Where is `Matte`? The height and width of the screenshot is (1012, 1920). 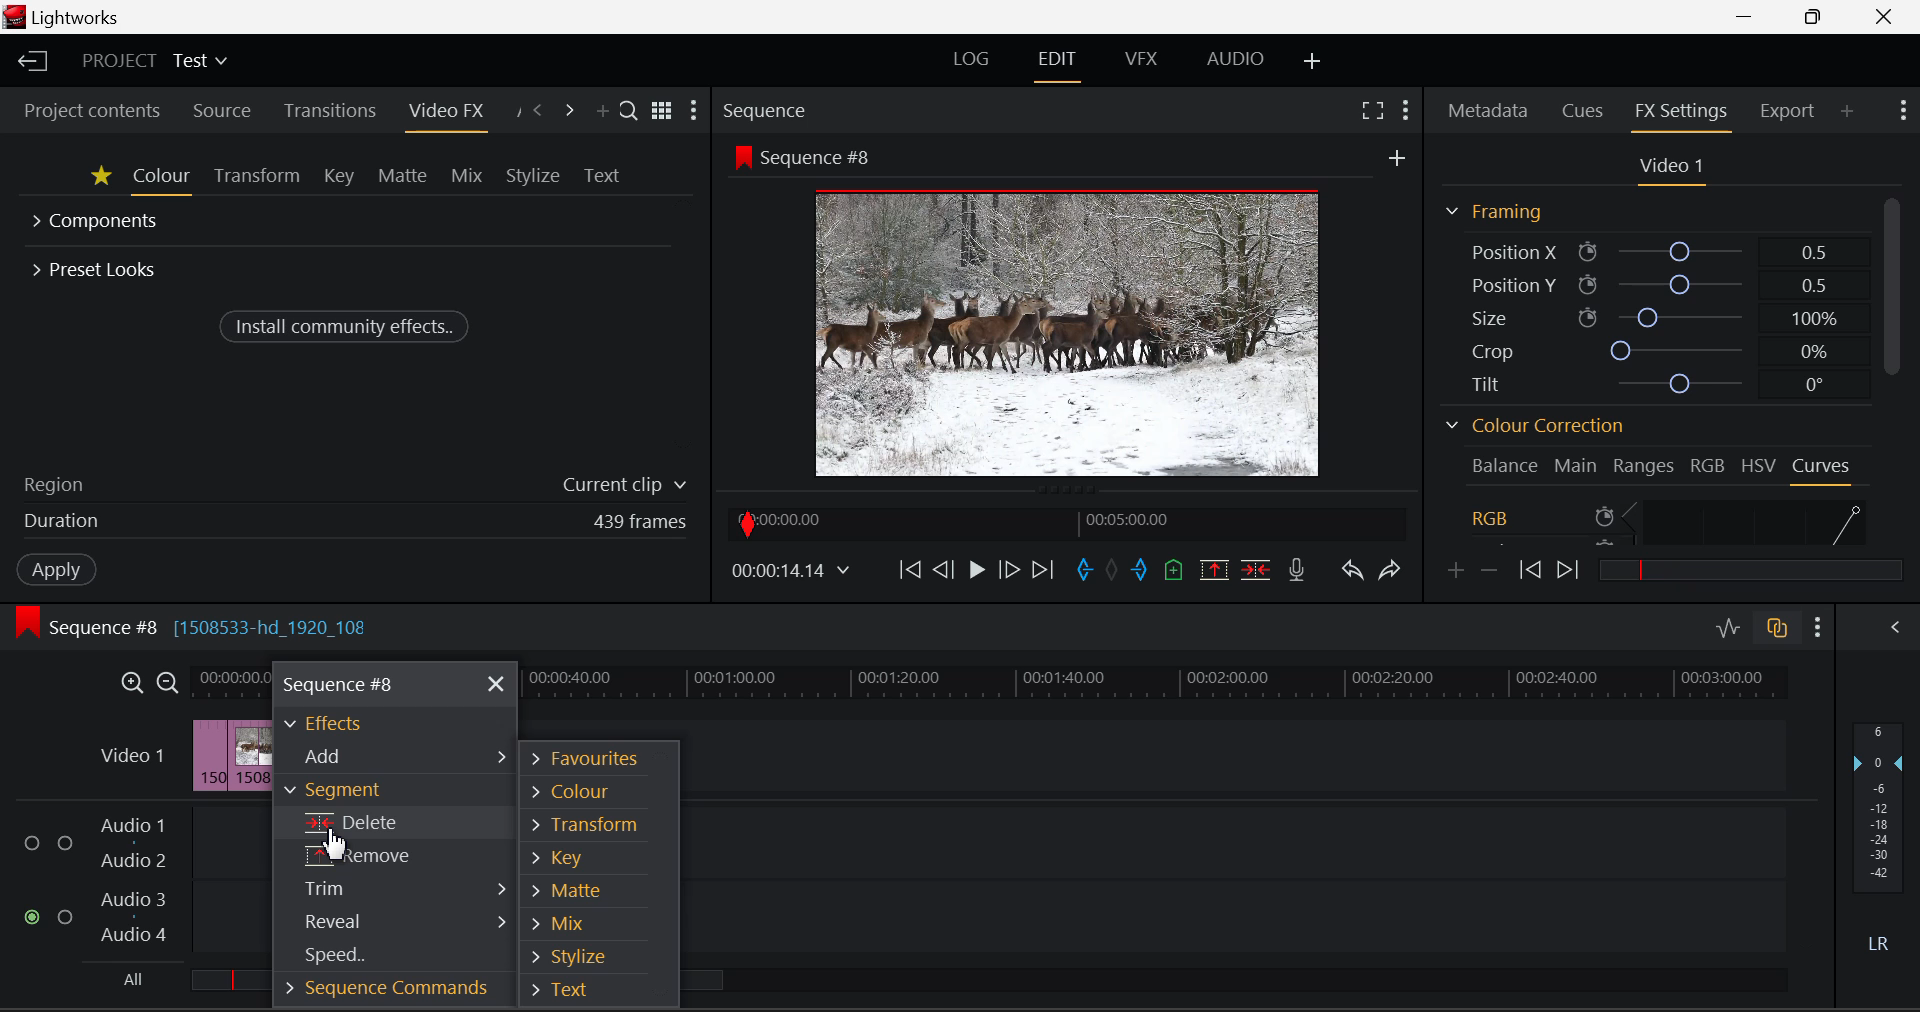 Matte is located at coordinates (403, 178).